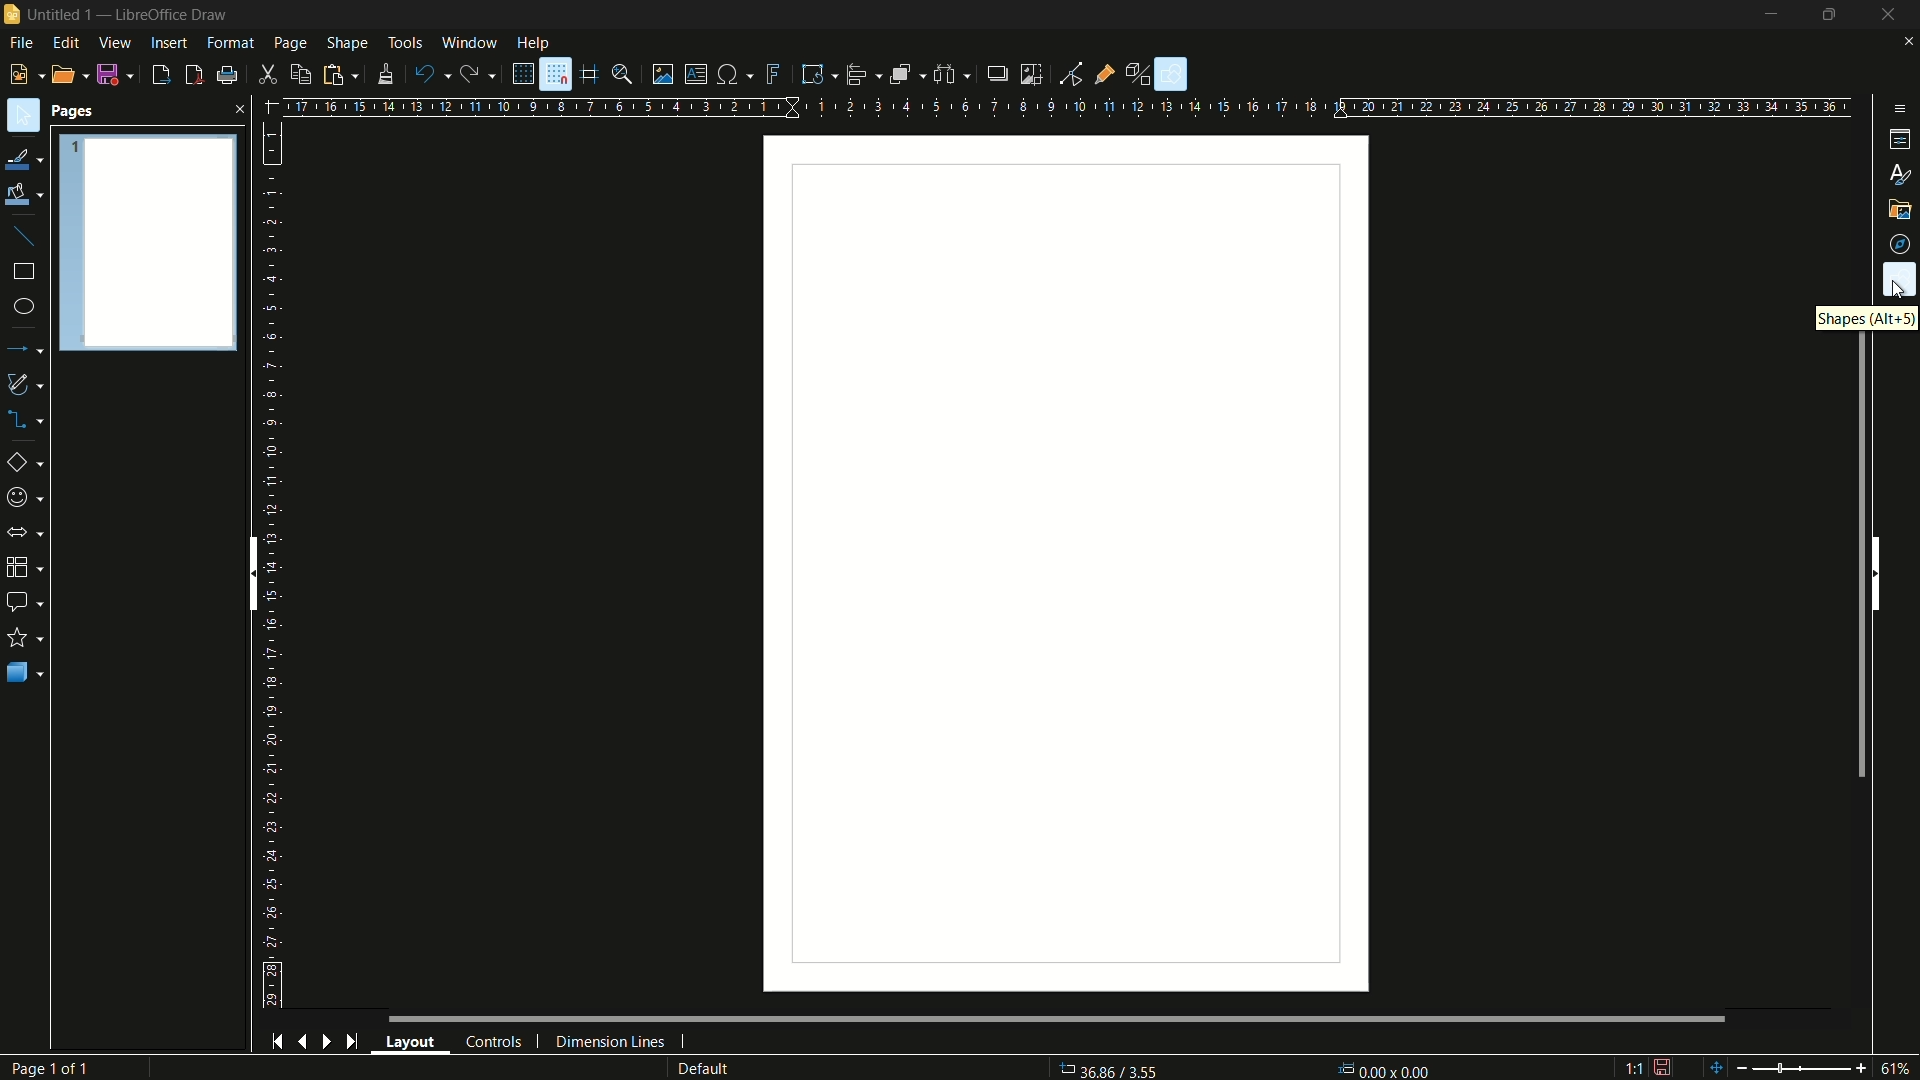  I want to click on properties, so click(1900, 140).